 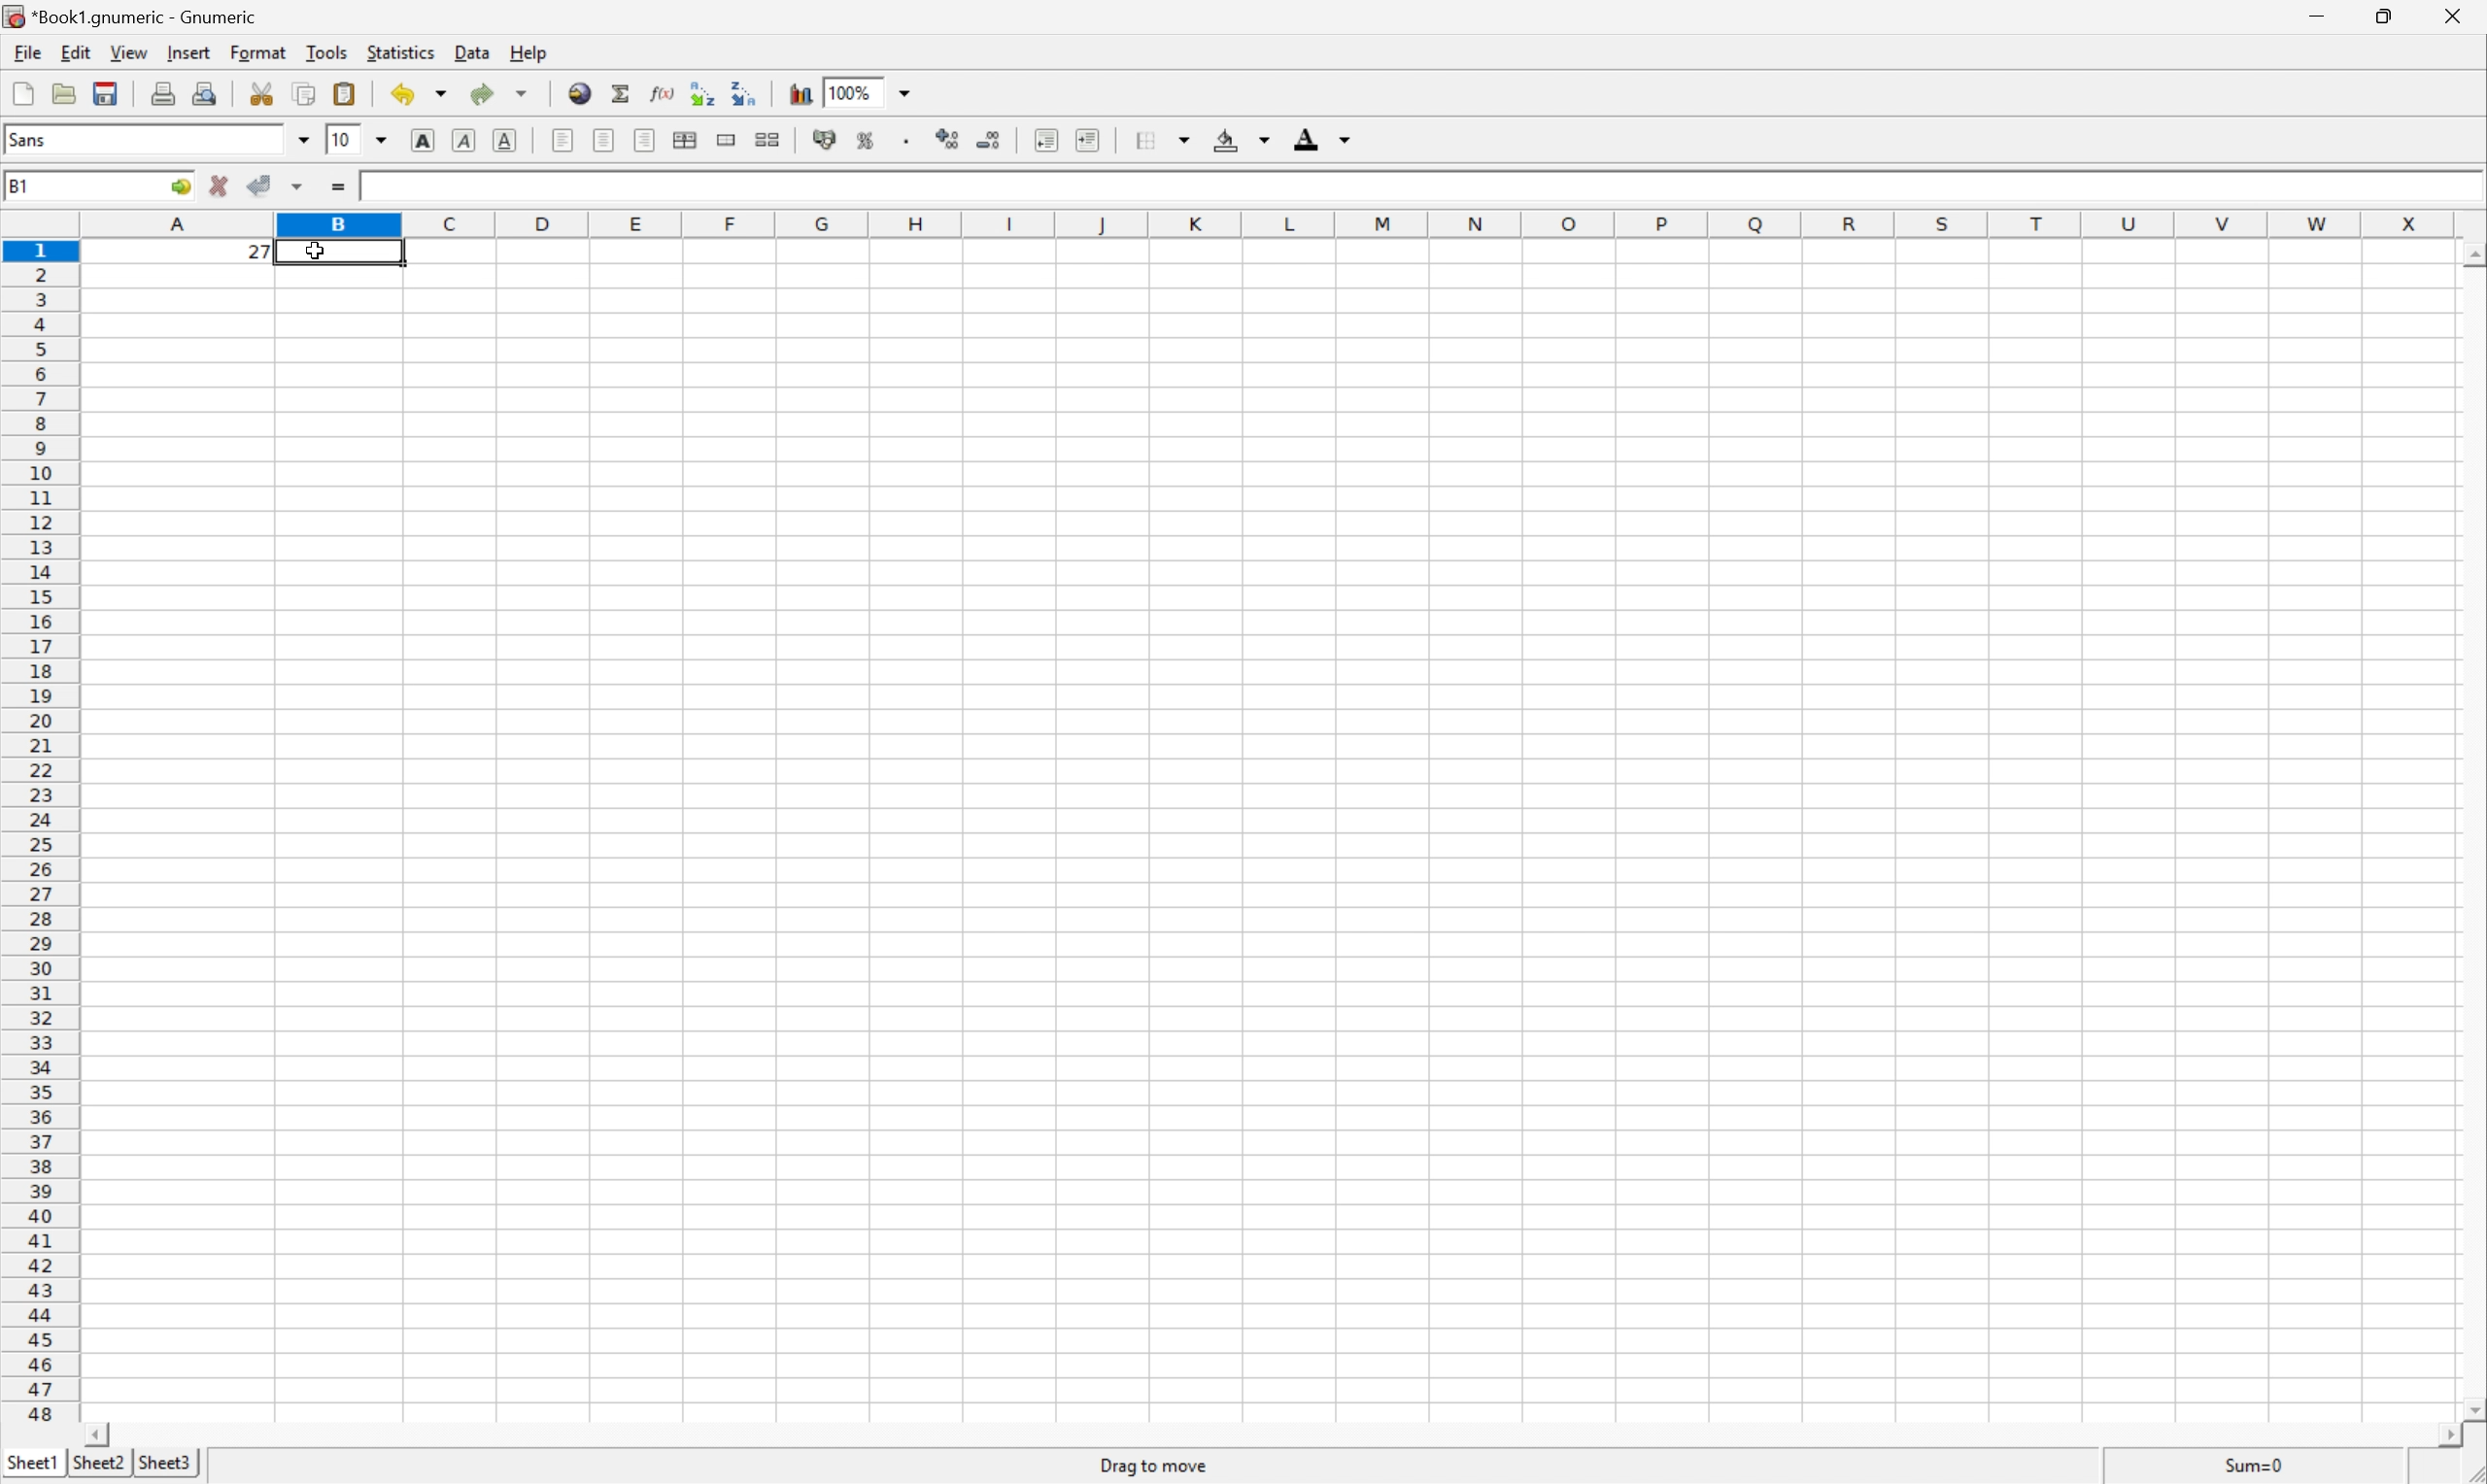 I want to click on Format the selection as percentage, so click(x=866, y=140).